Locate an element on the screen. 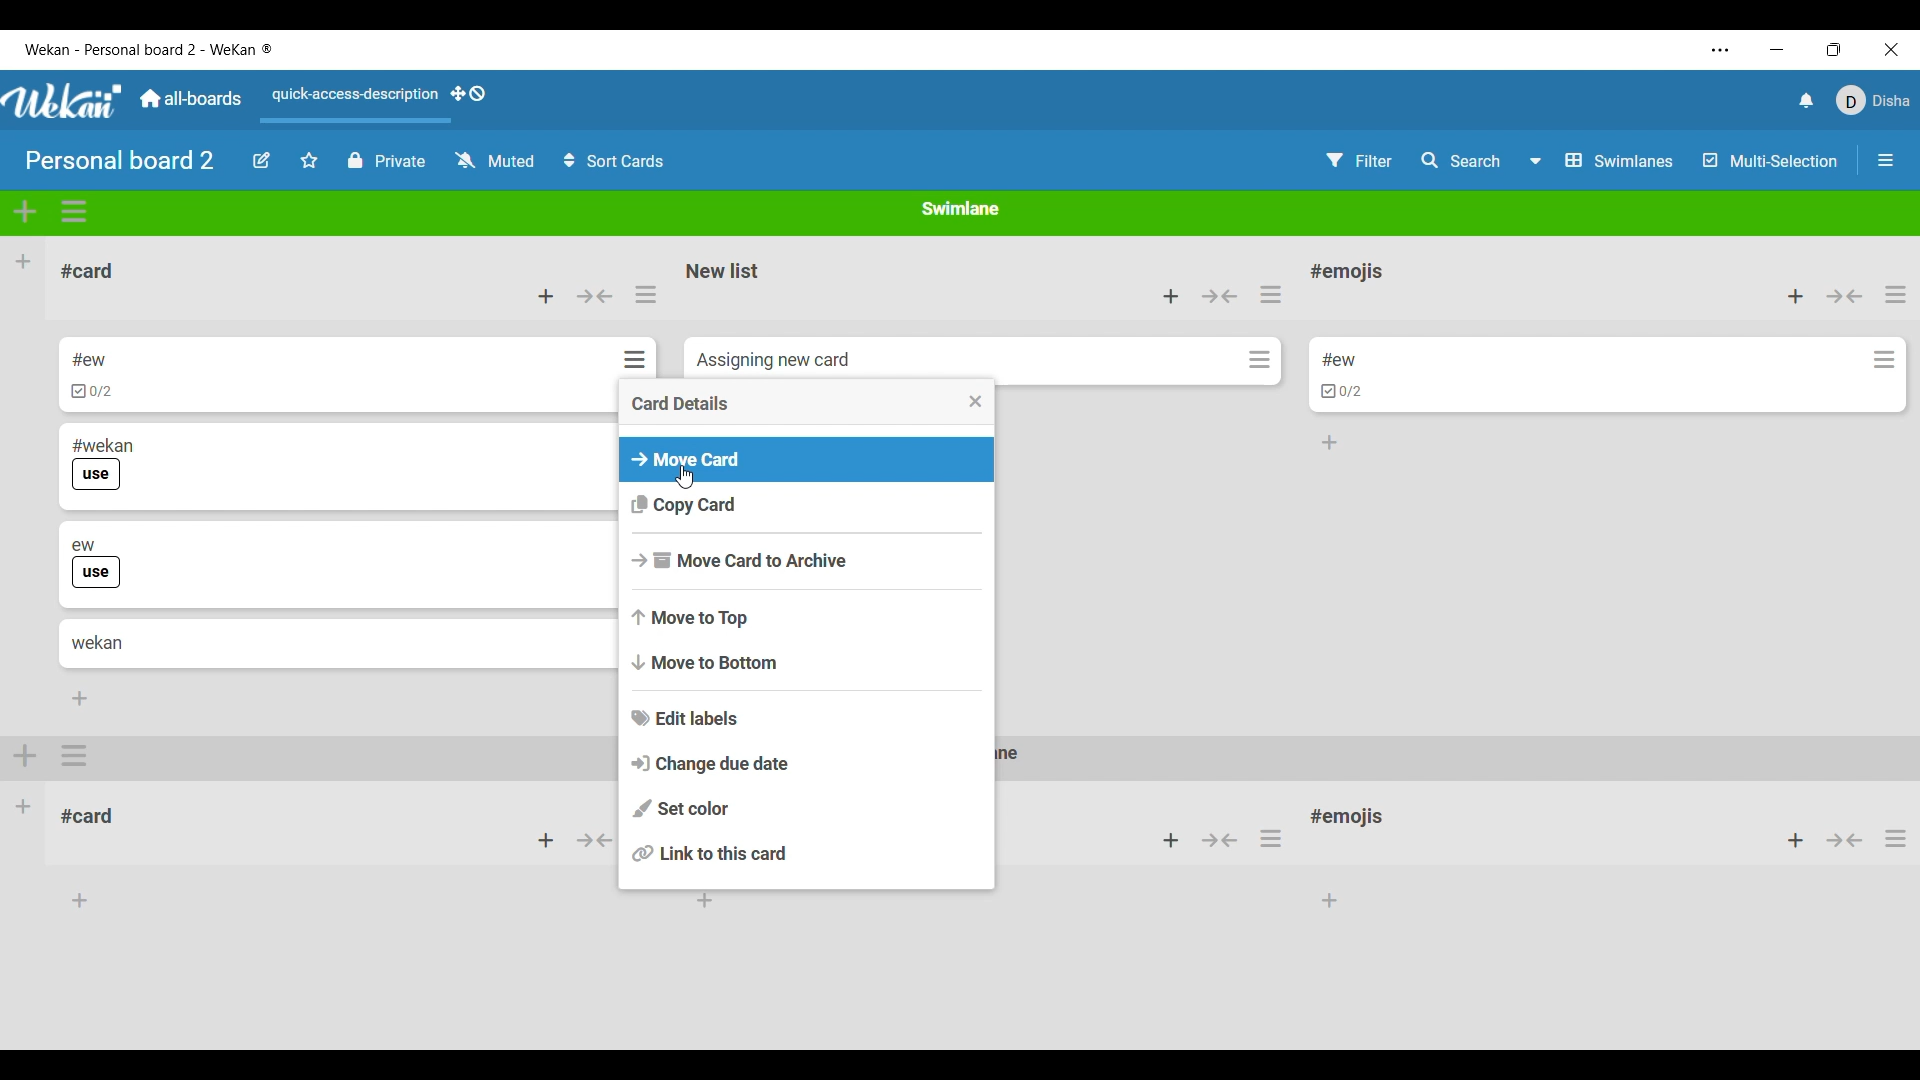 This screenshot has width=1920, height=1080. Multi selection is located at coordinates (1771, 161).